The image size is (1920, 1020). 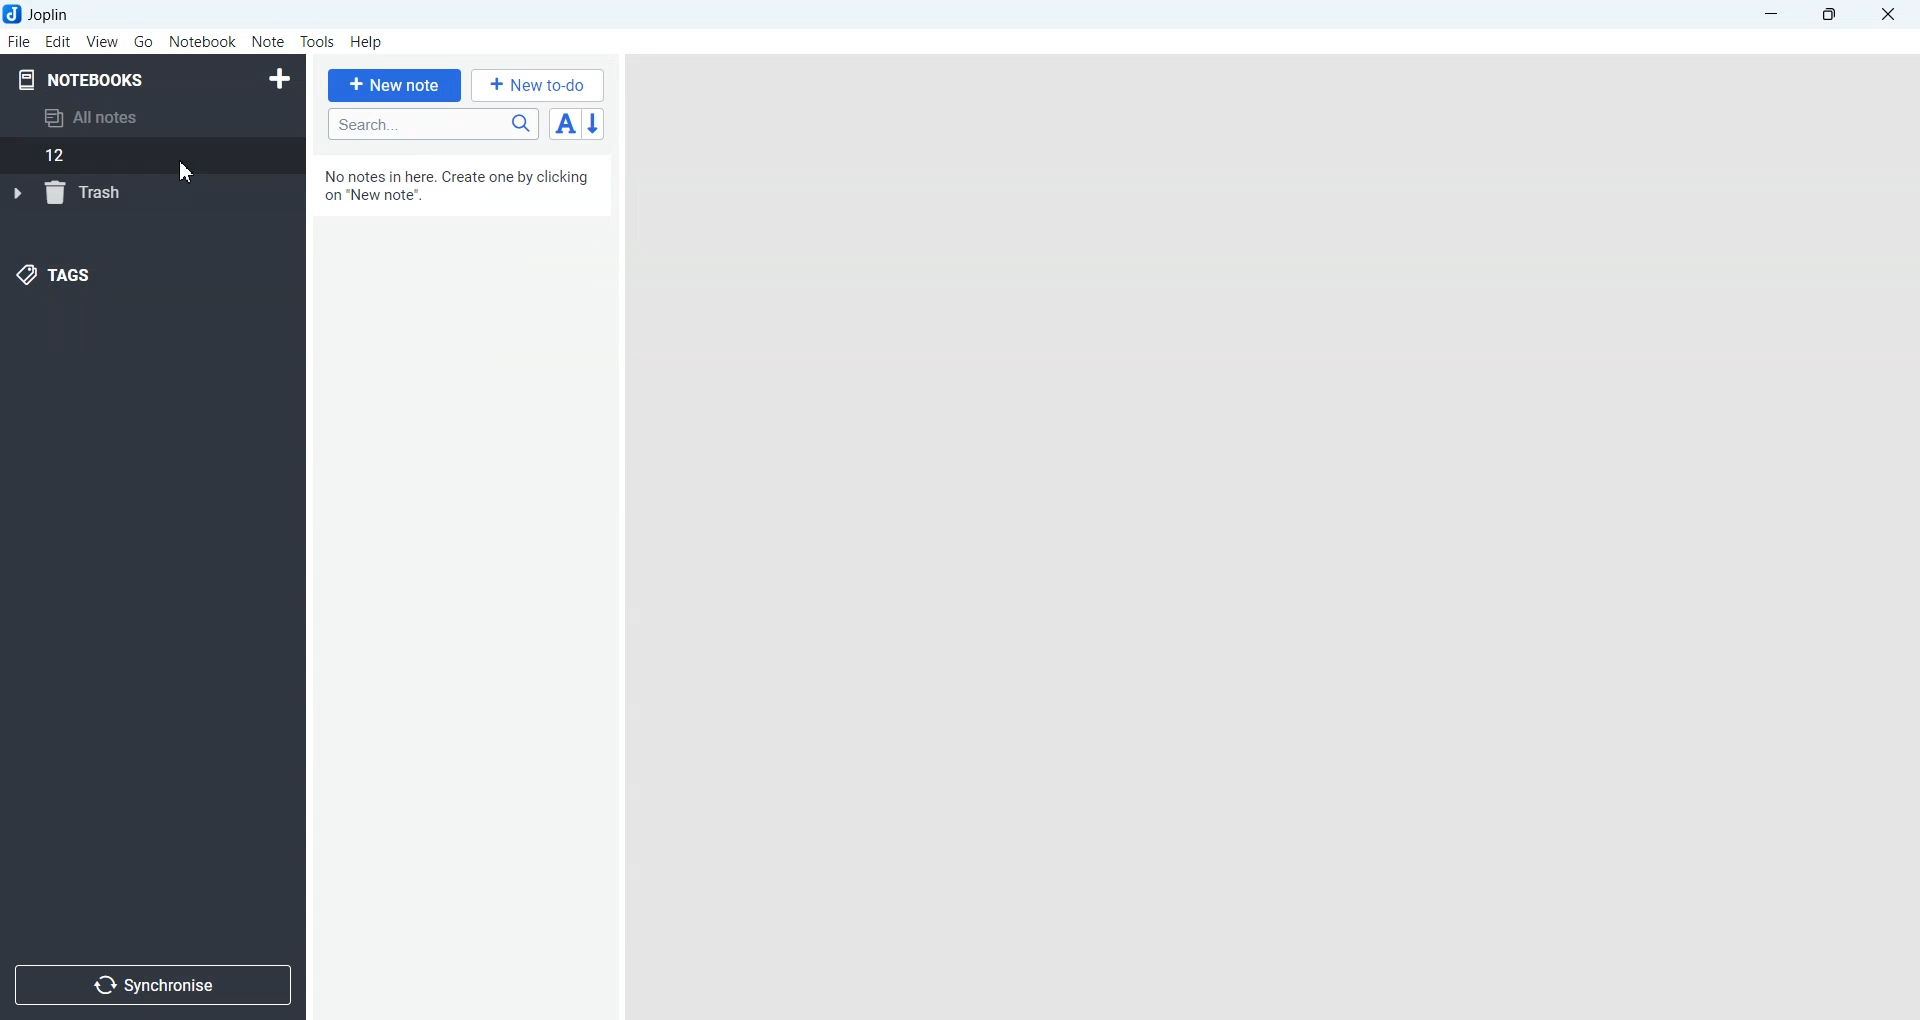 I want to click on Tags, so click(x=56, y=273).